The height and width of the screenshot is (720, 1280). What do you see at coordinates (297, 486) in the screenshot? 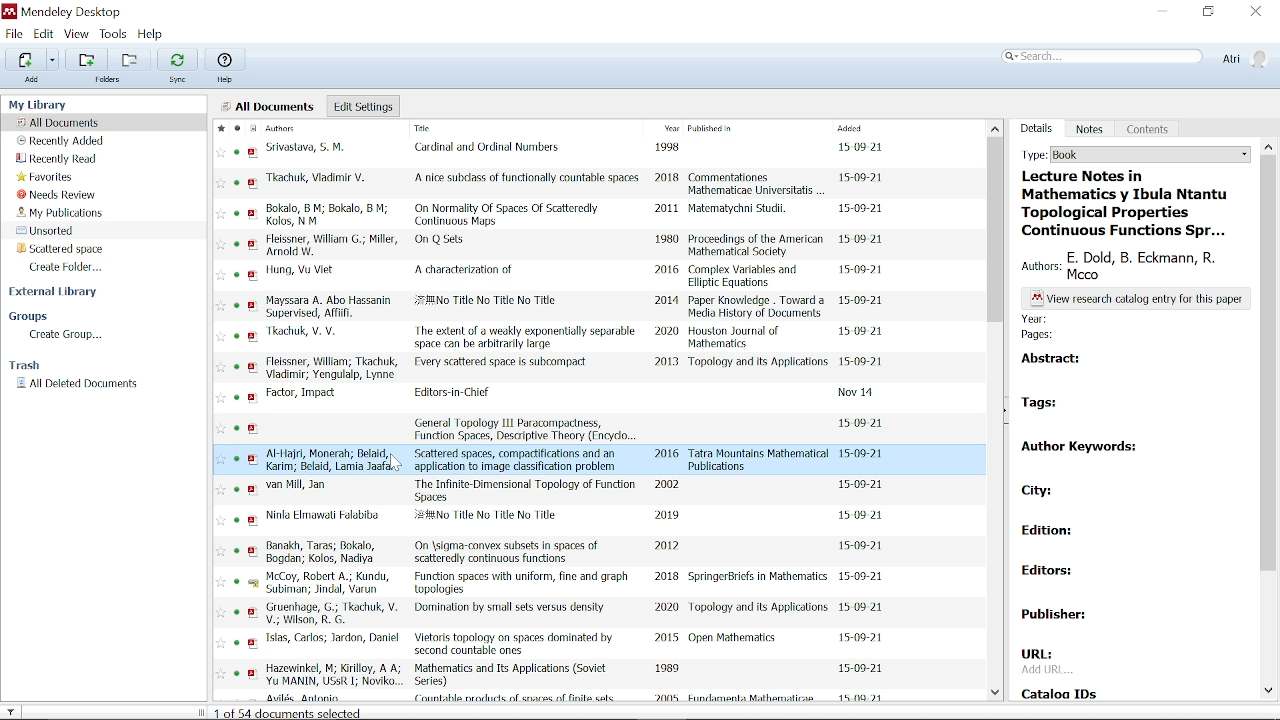
I see `authors` at bounding box center [297, 486].